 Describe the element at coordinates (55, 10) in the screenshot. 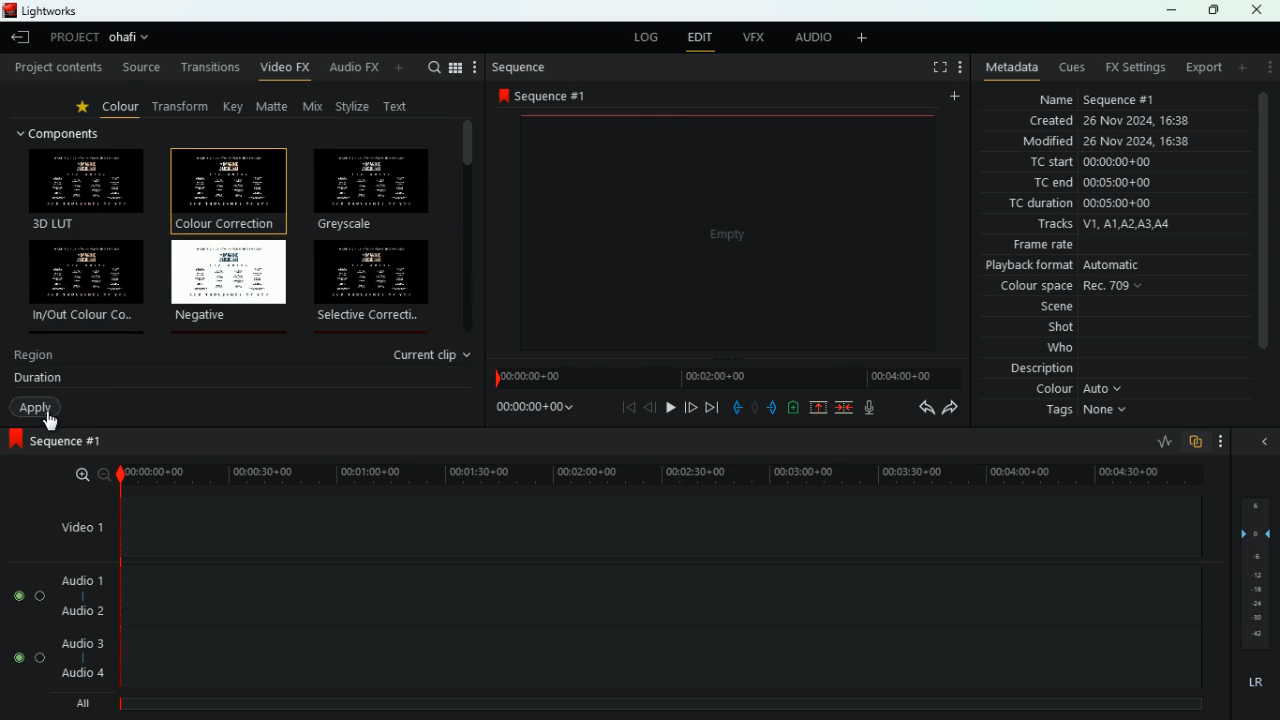

I see `loghtworks` at that location.